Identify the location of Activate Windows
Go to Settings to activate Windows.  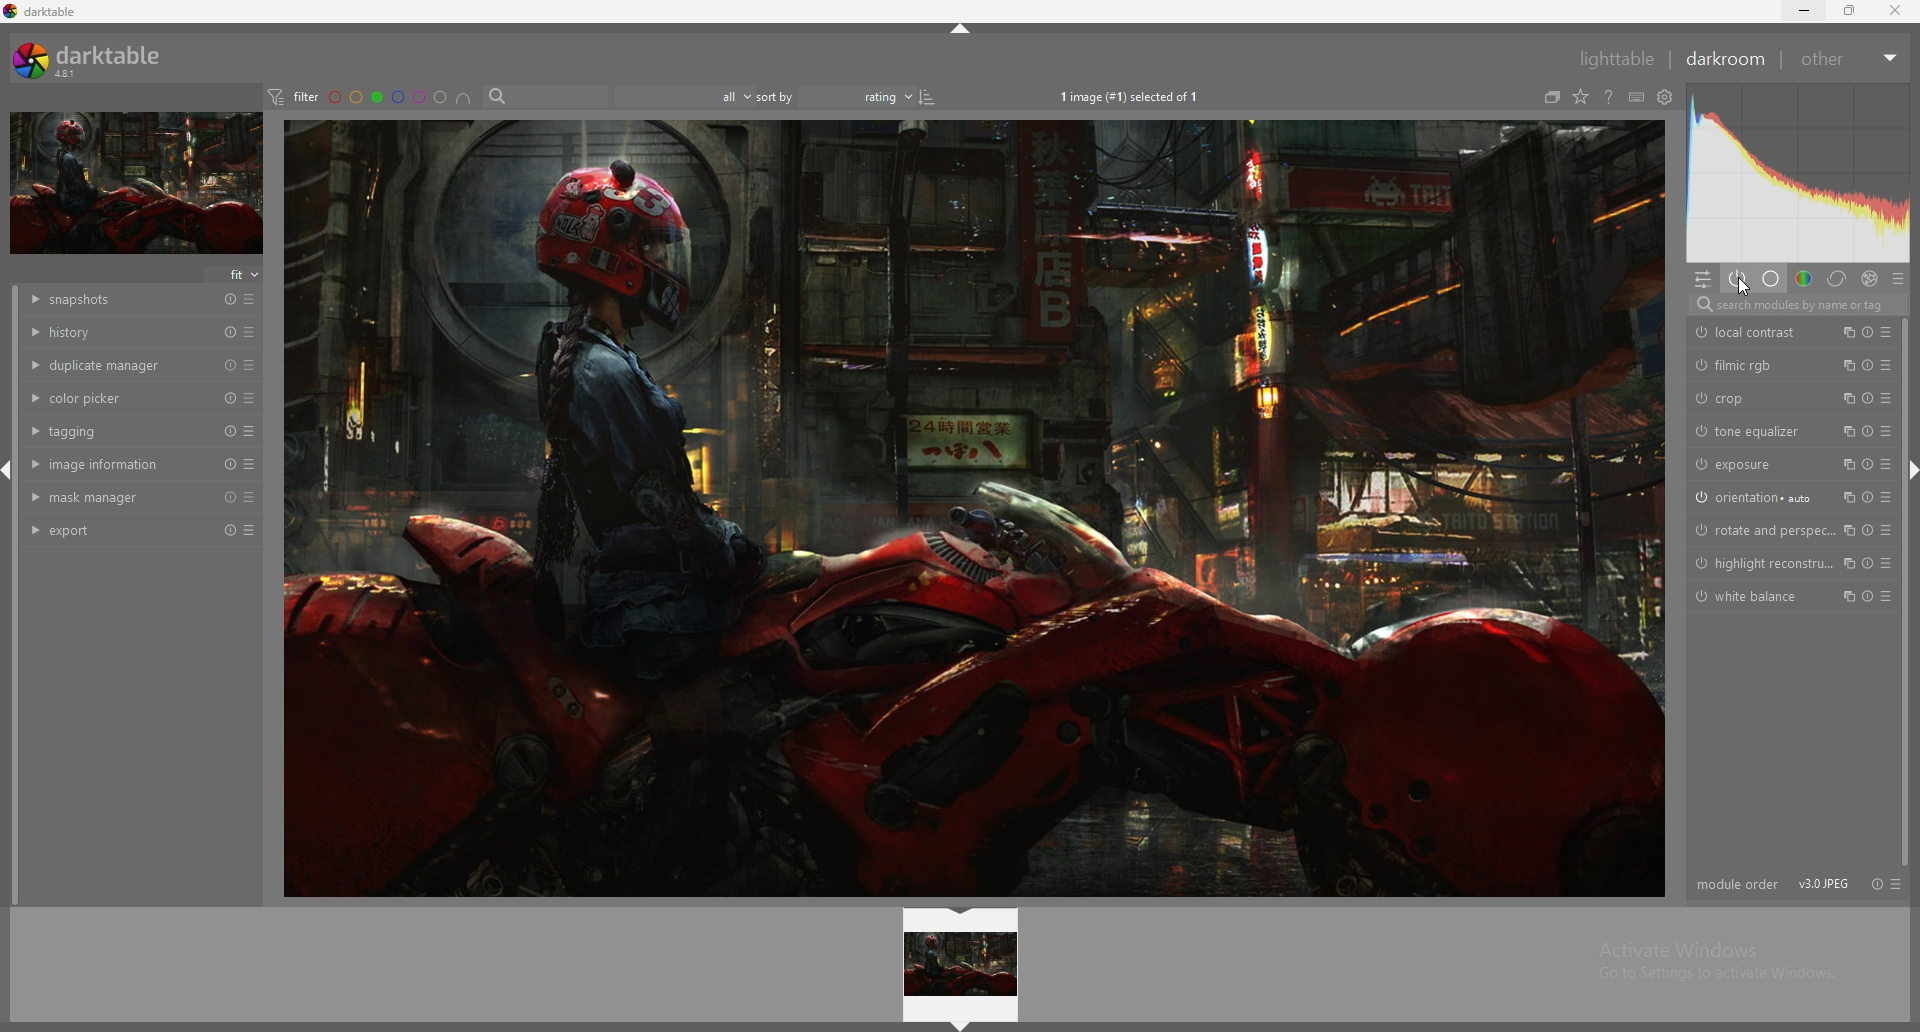
(1712, 966).